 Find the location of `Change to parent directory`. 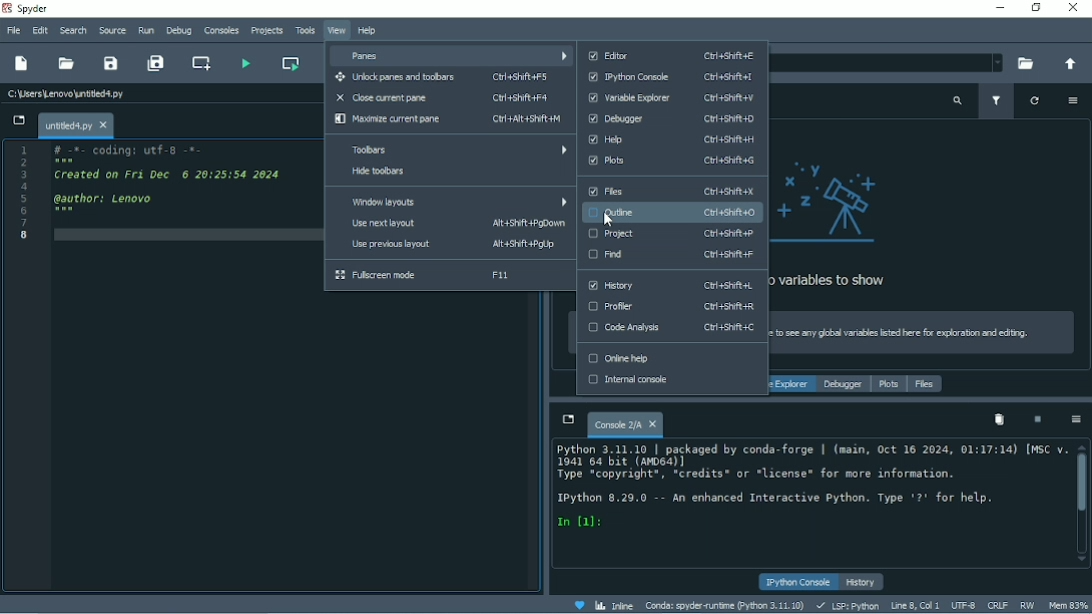

Change to parent directory is located at coordinates (1070, 64).